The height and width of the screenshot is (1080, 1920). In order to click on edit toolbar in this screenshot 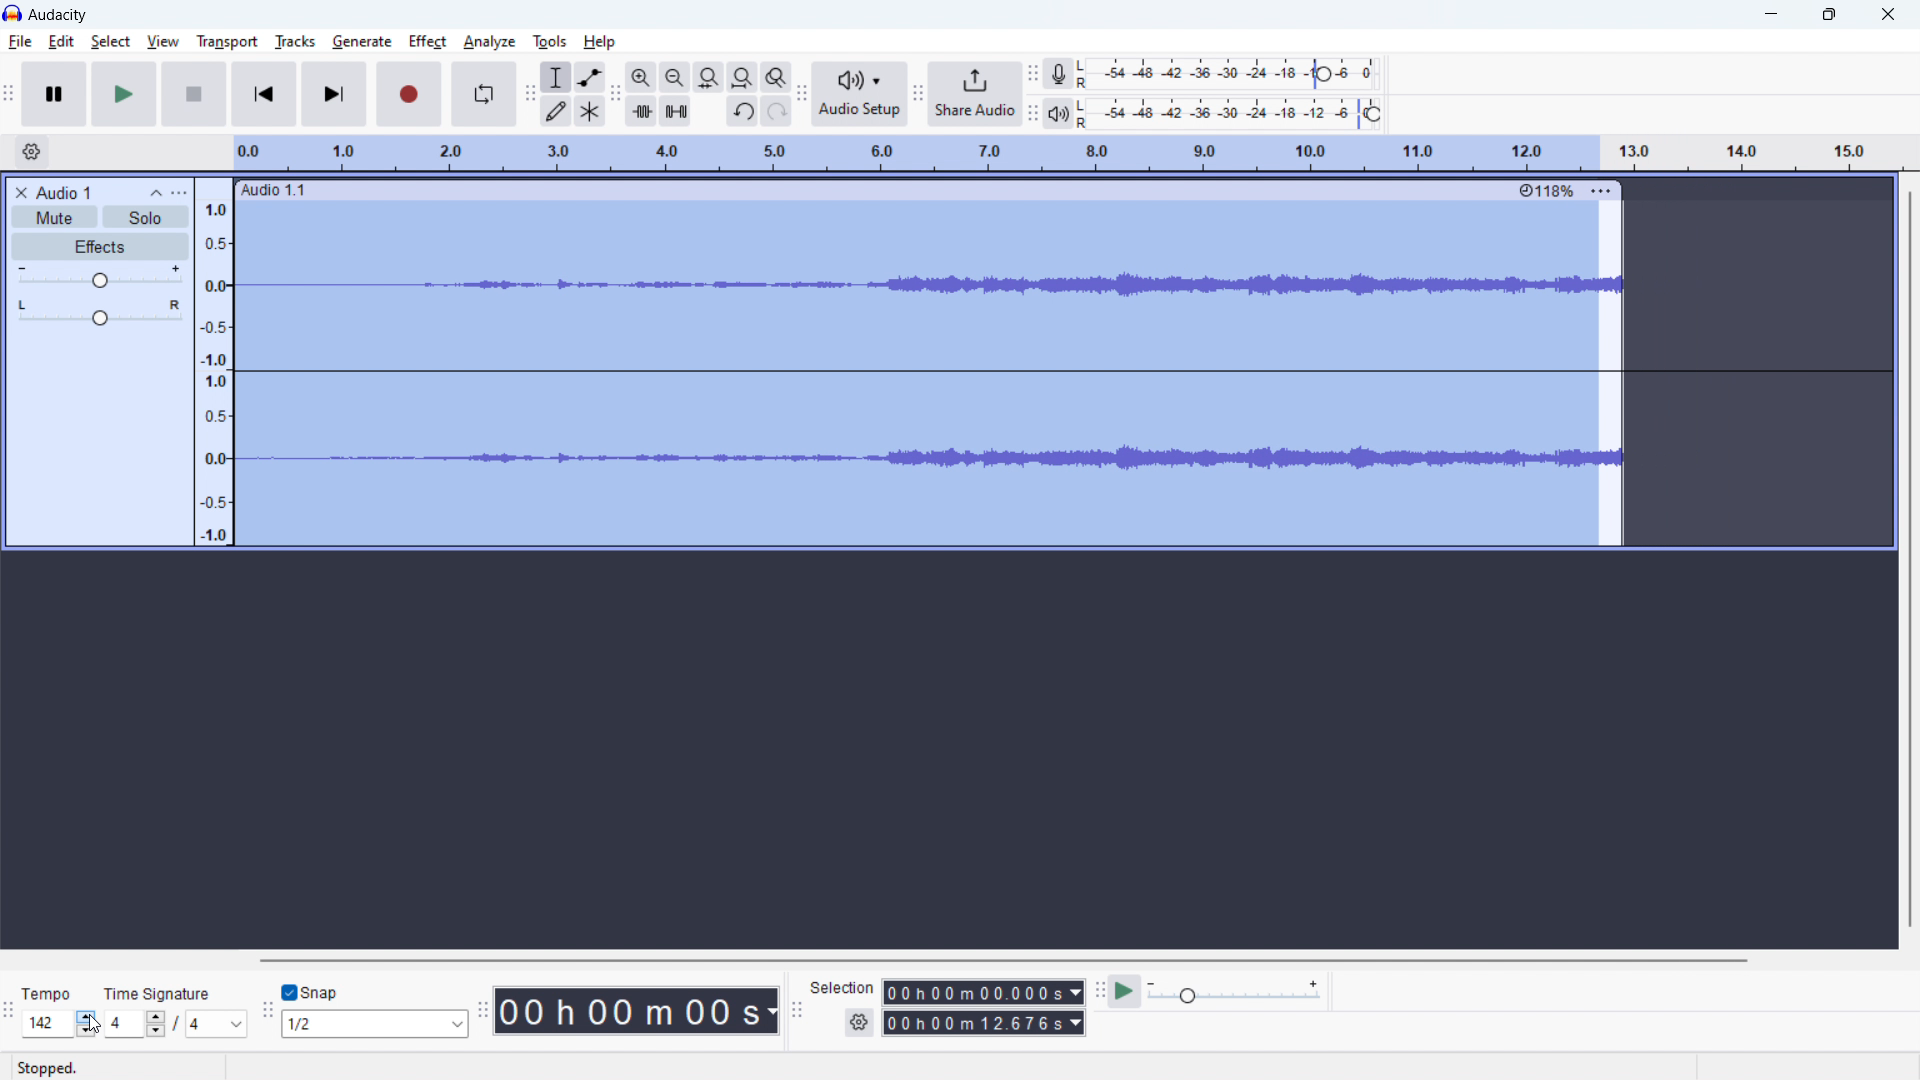, I will do `click(616, 94)`.